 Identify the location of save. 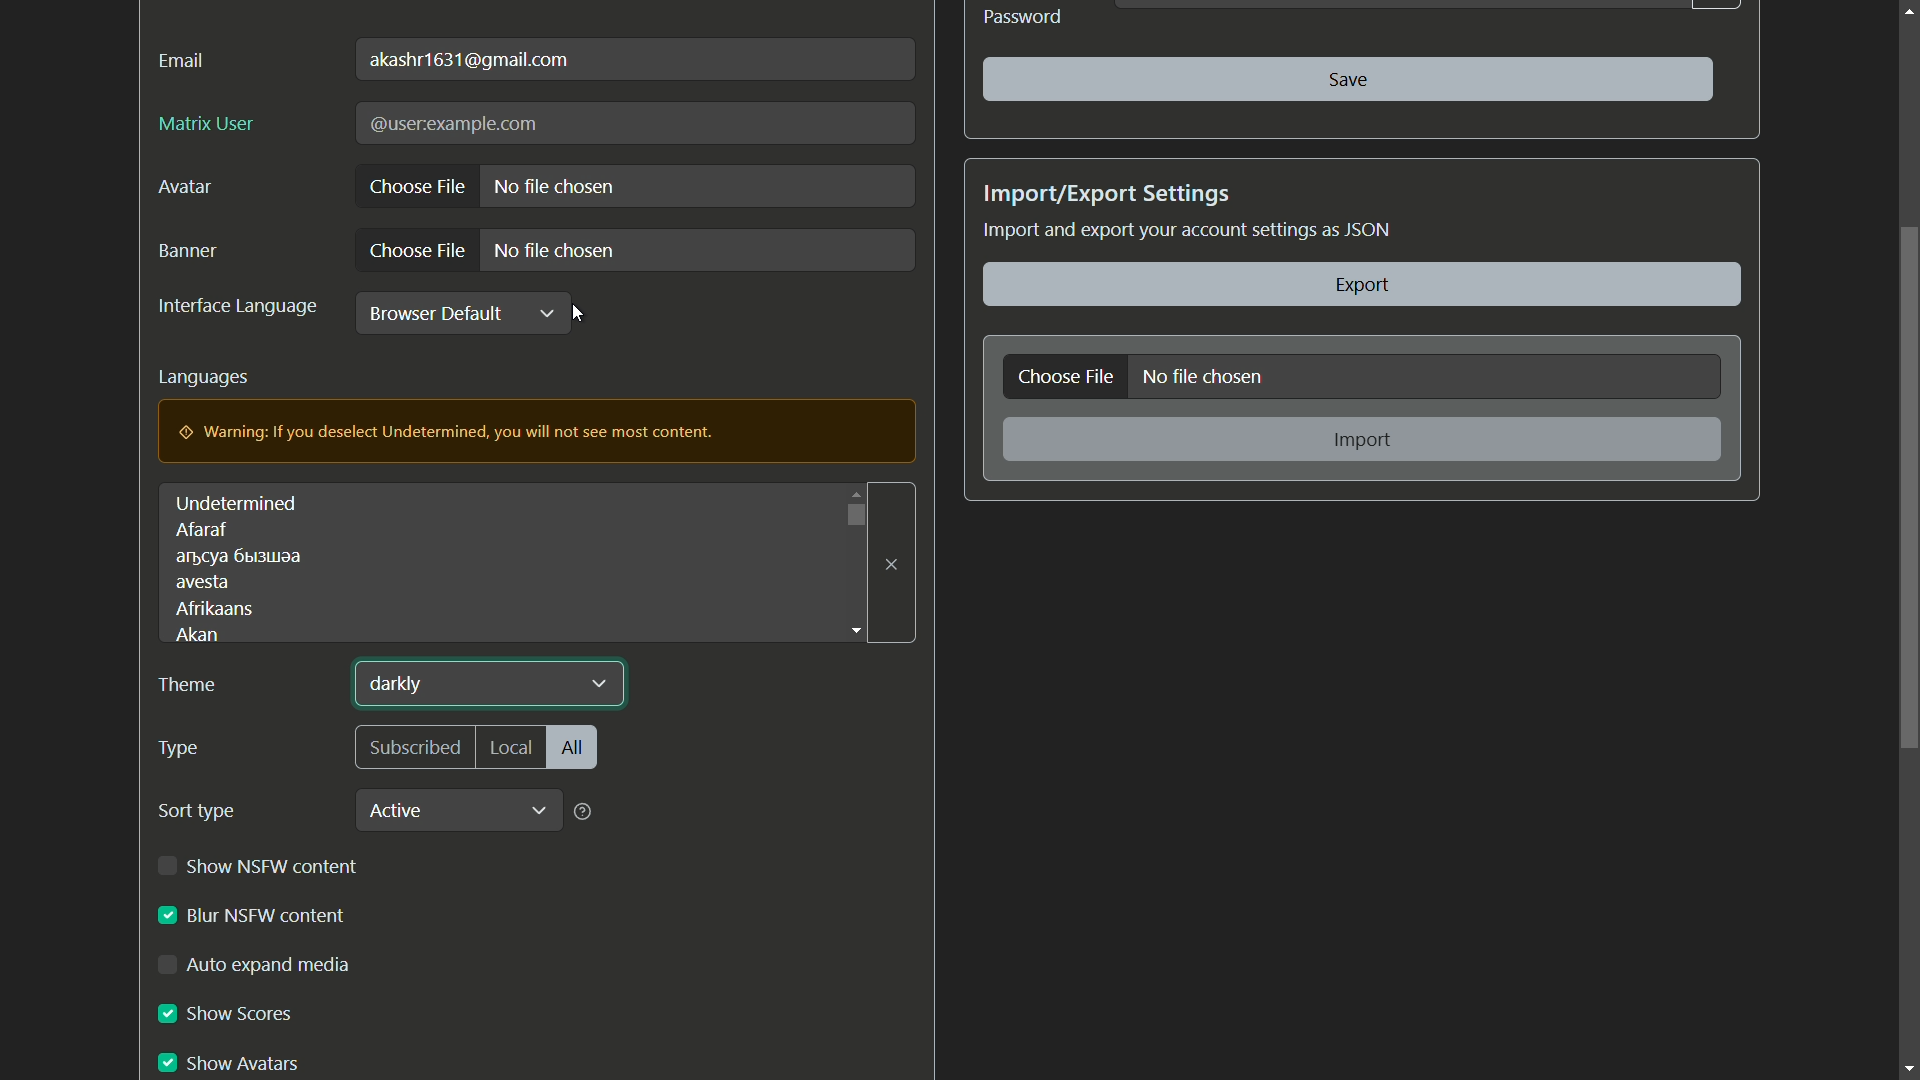
(1348, 80).